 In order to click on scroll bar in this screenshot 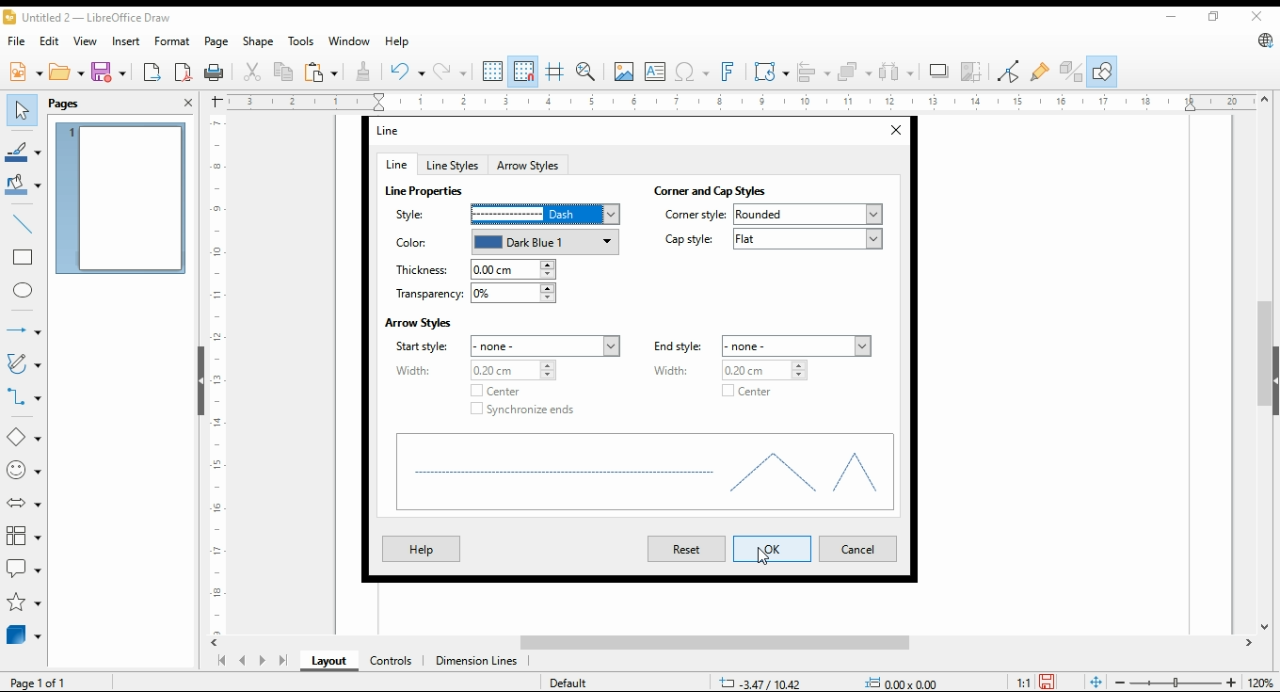, I will do `click(1264, 363)`.